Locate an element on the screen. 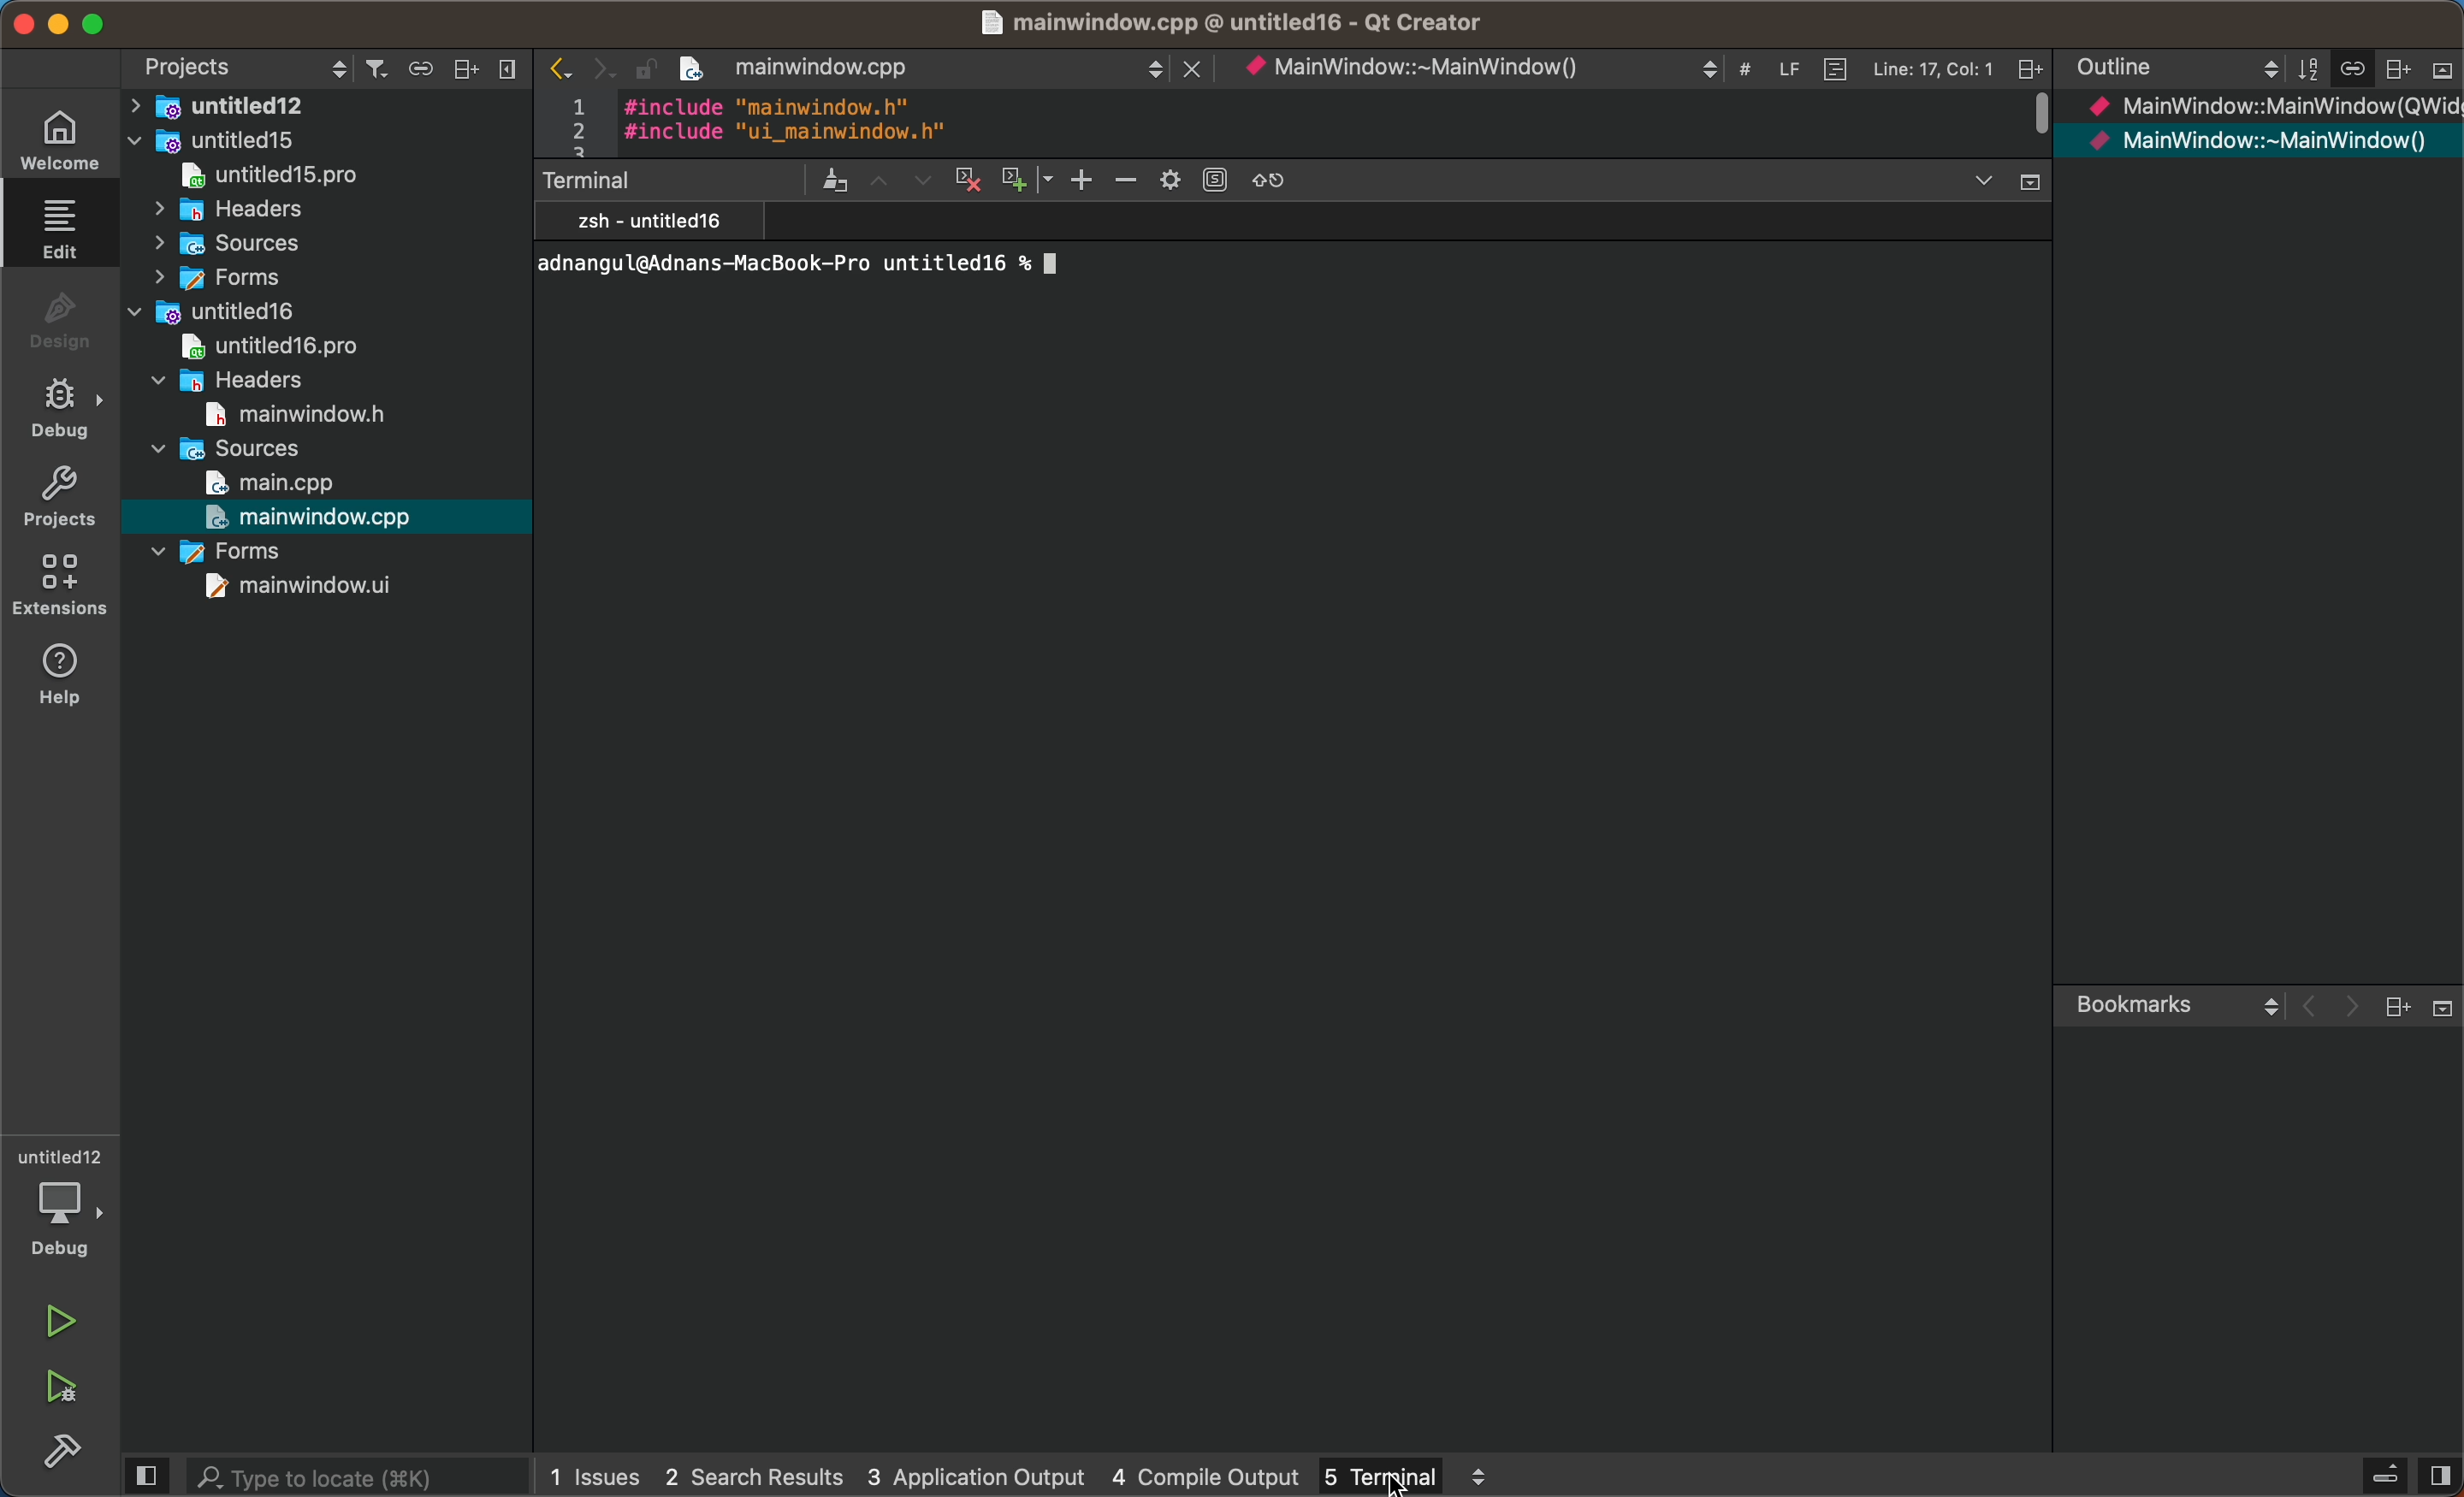 This screenshot has height=1497, width=2464. run is located at coordinates (59, 1314).